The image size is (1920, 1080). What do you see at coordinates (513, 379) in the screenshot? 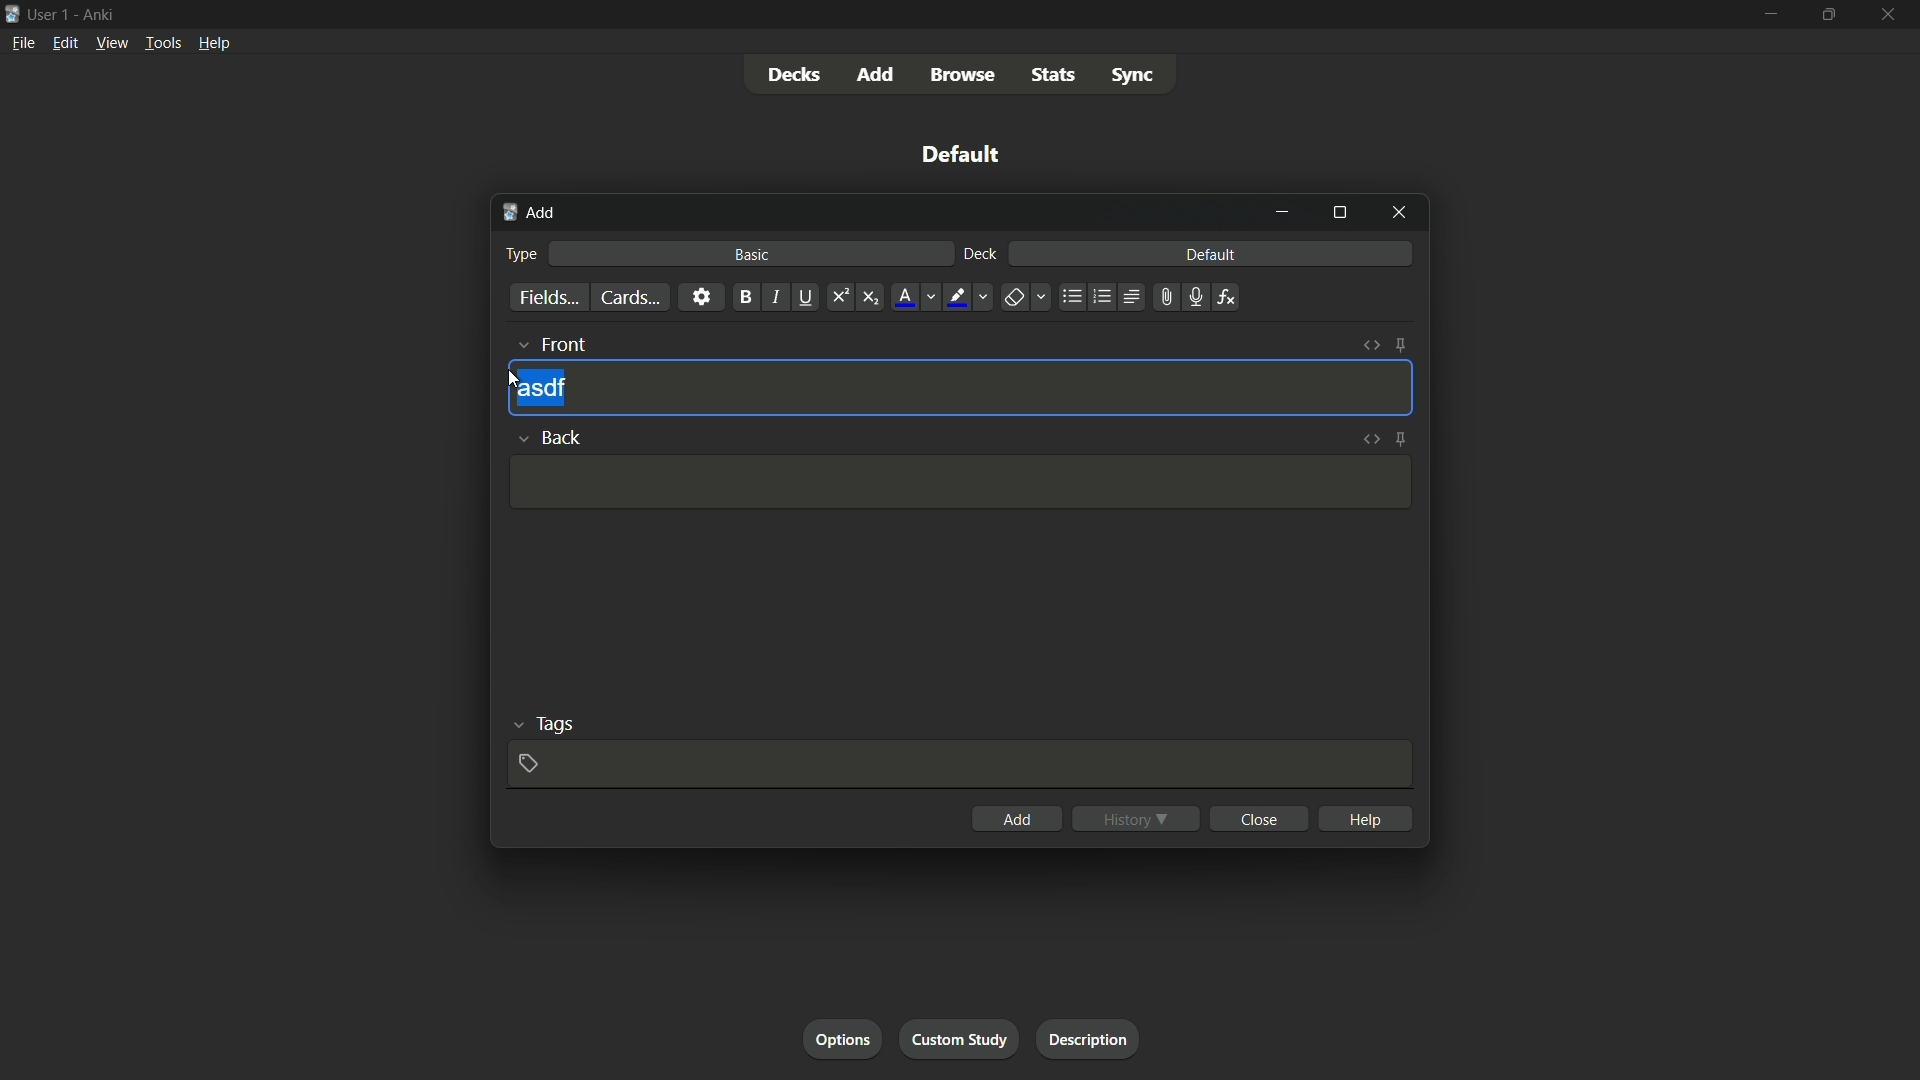
I see `cursor` at bounding box center [513, 379].